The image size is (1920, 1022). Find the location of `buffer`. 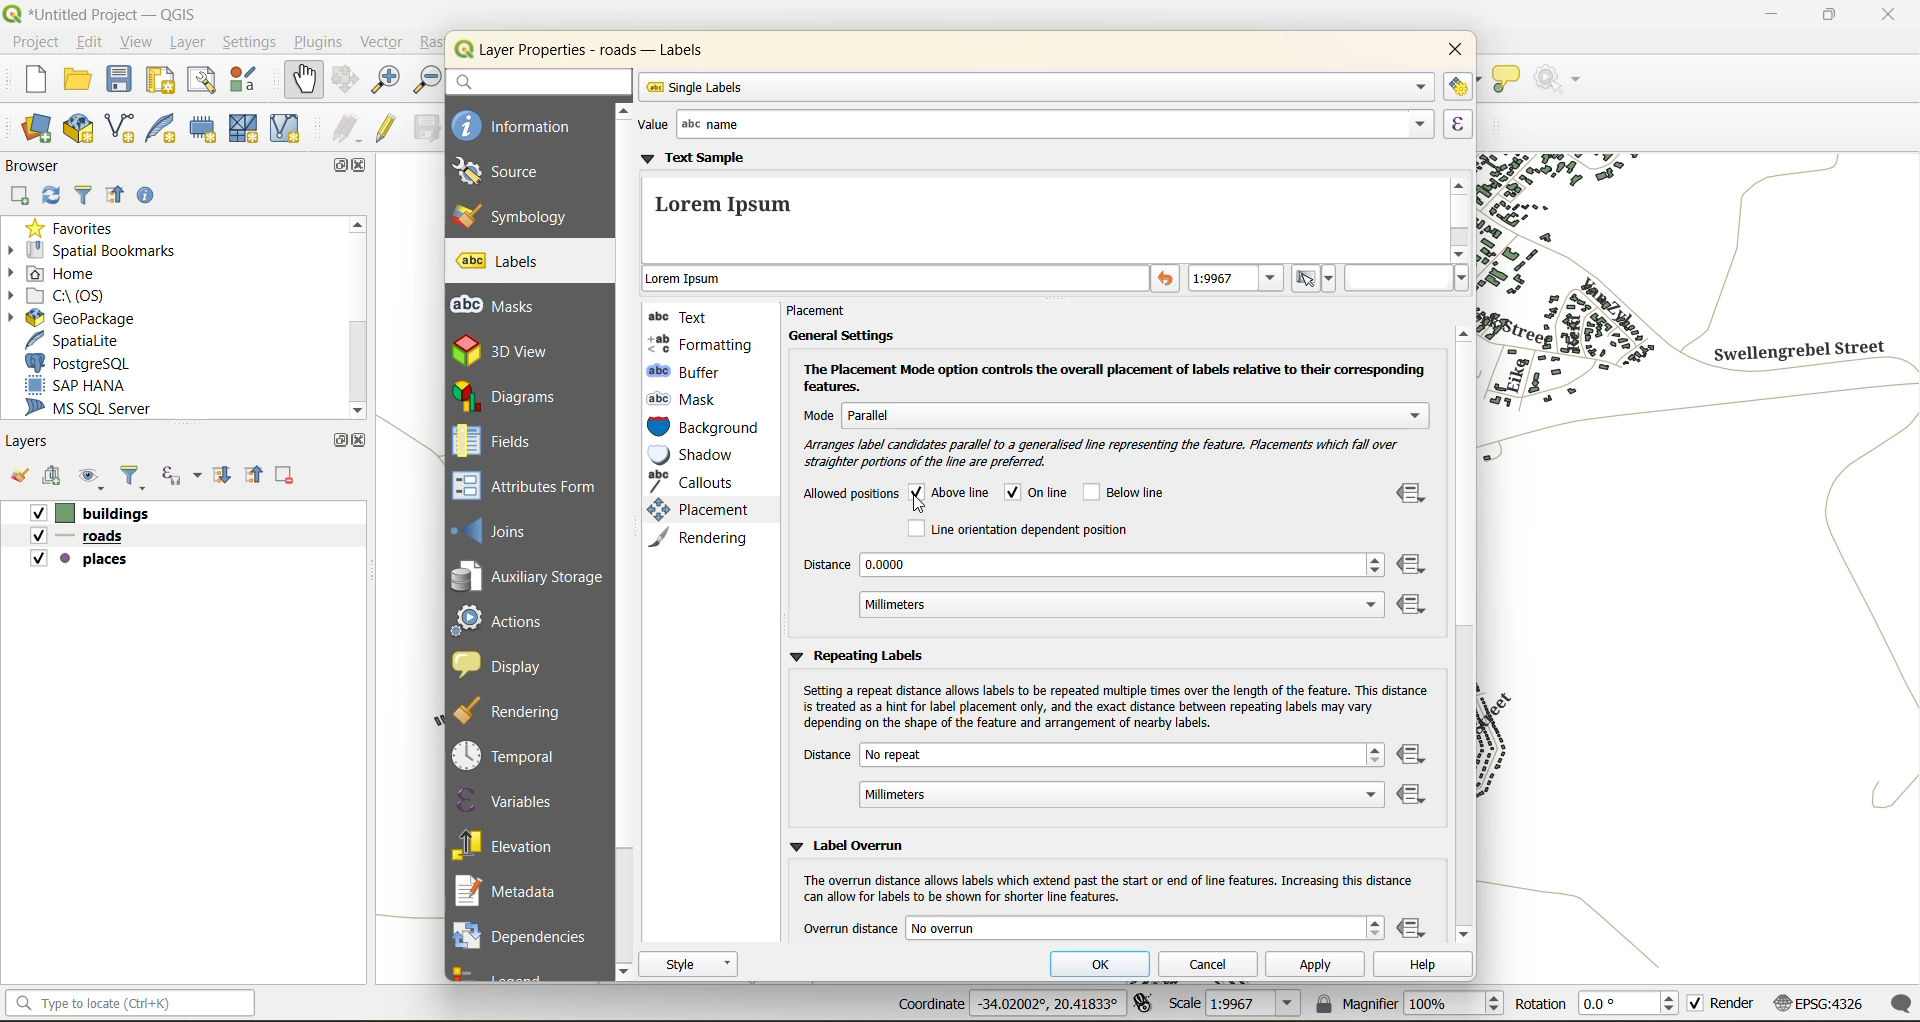

buffer is located at coordinates (689, 371).